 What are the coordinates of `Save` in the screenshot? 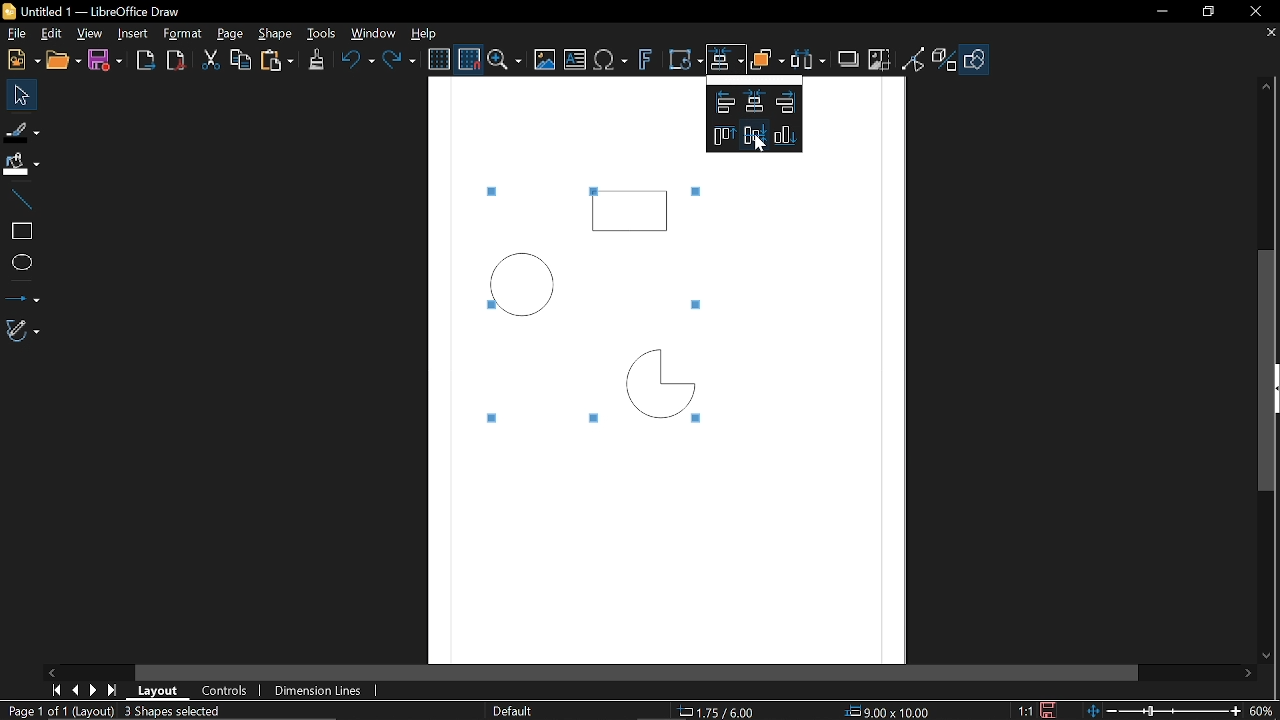 It's located at (106, 60).